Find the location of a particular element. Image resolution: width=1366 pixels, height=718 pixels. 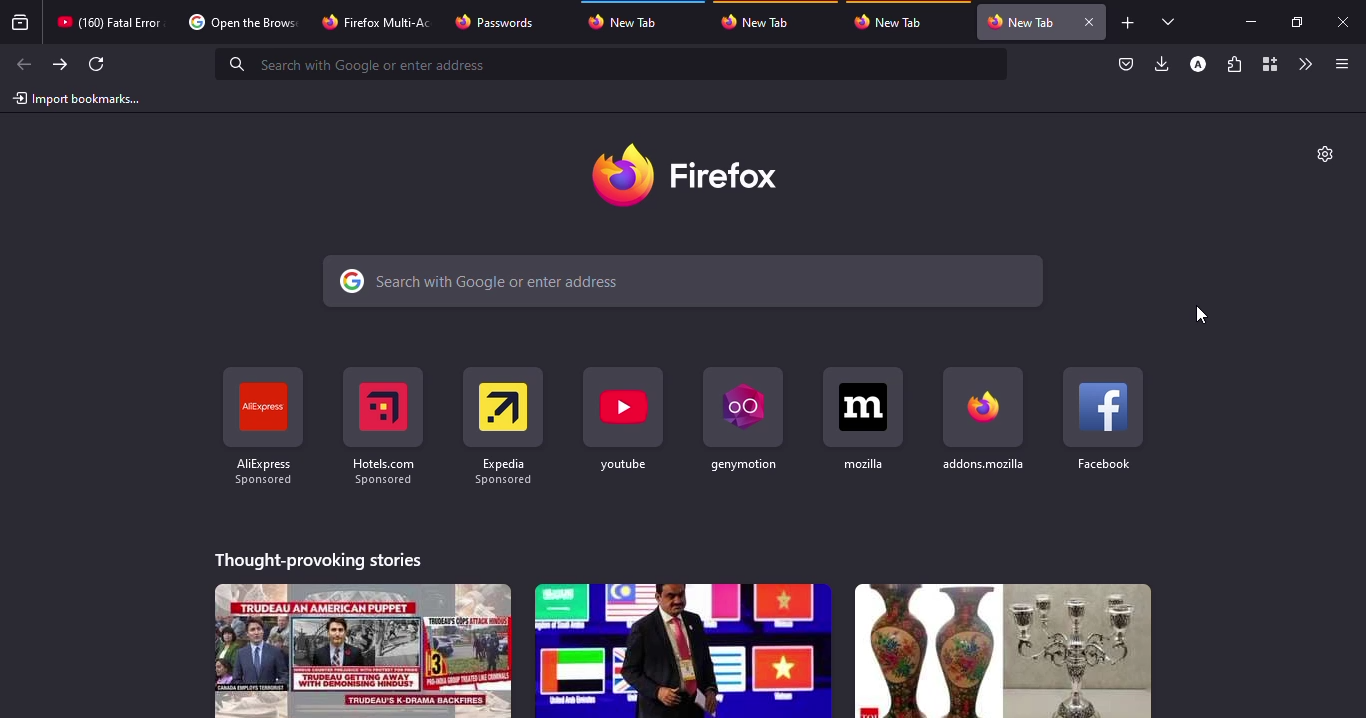

downloads is located at coordinates (1161, 65).